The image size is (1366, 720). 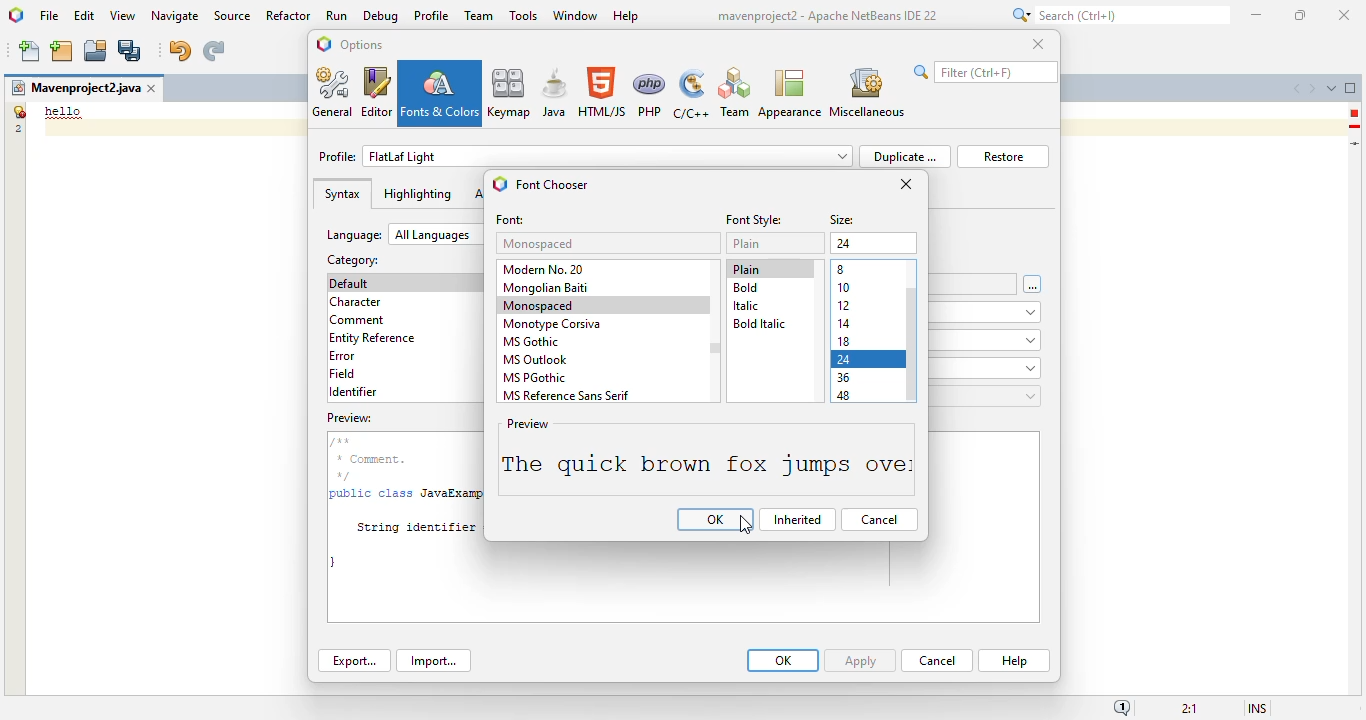 What do you see at coordinates (843, 221) in the screenshot?
I see `size: ` at bounding box center [843, 221].